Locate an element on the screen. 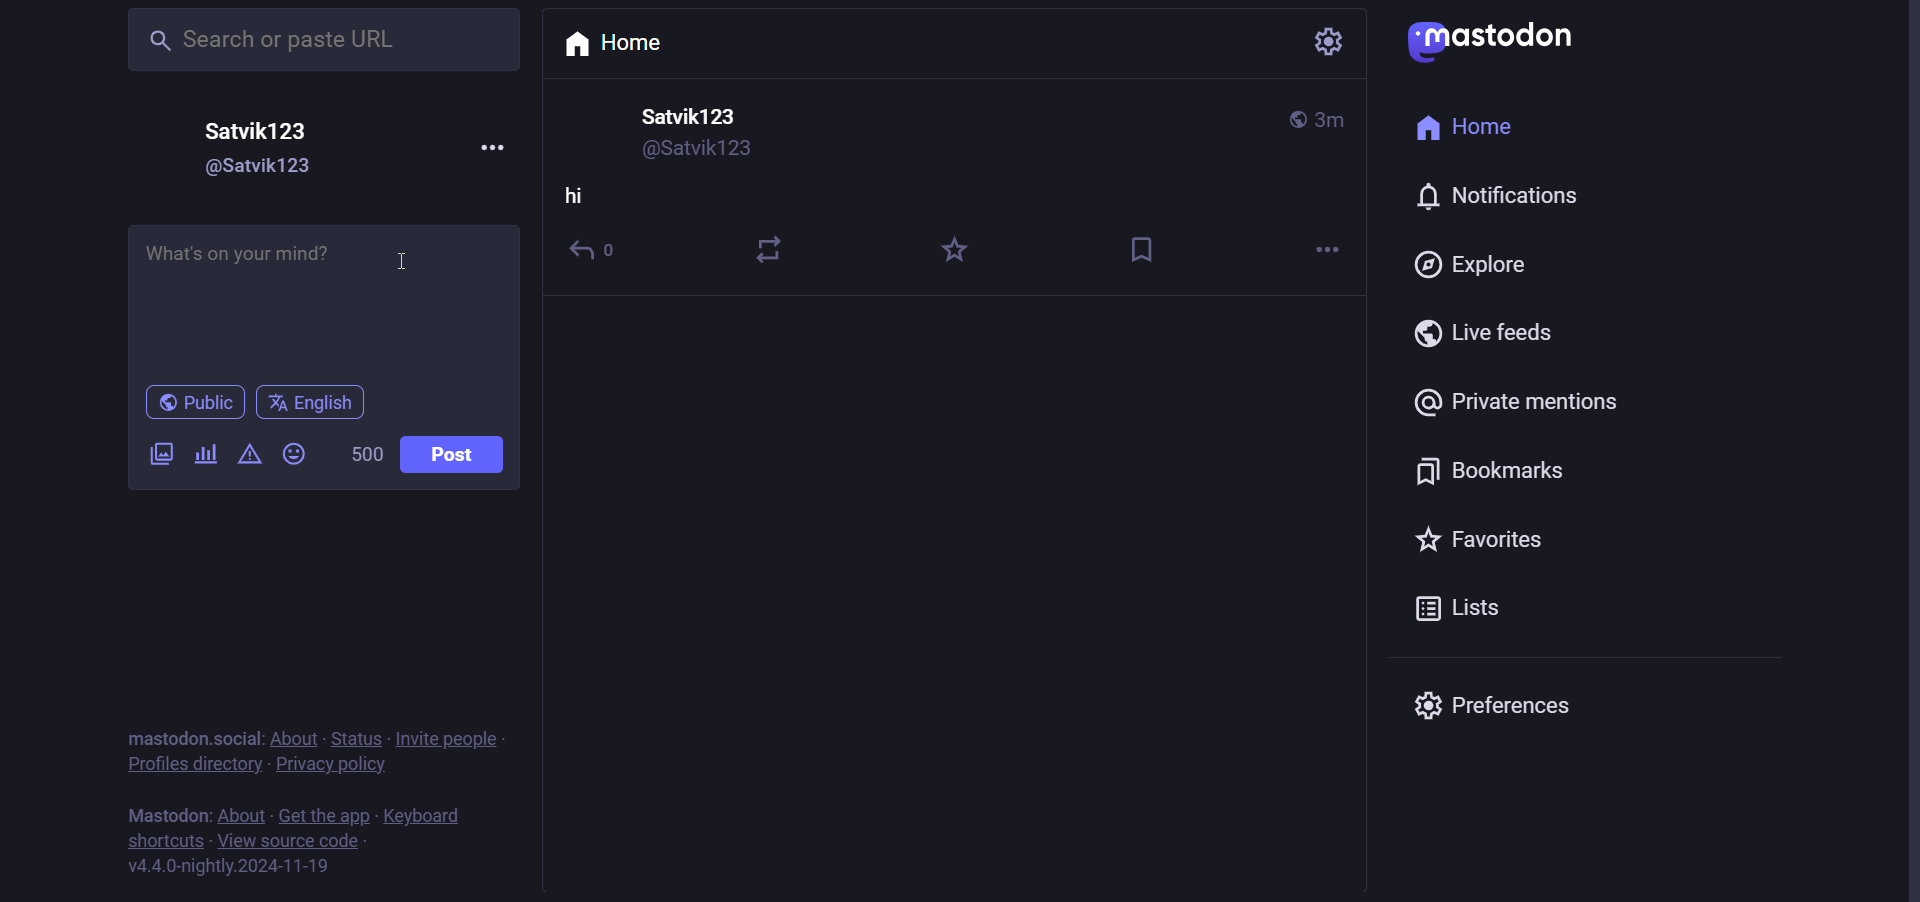 The width and height of the screenshot is (1920, 902). private mention is located at coordinates (1514, 405).